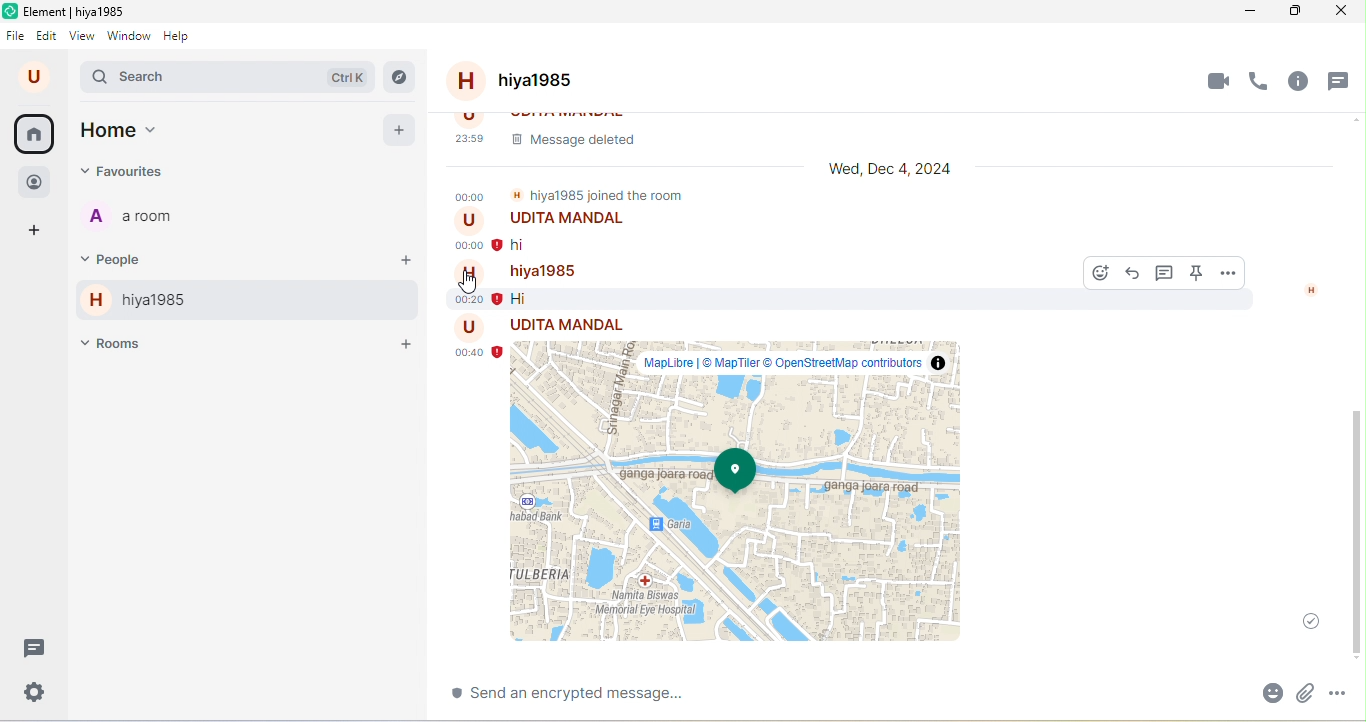 The height and width of the screenshot is (722, 1366). What do you see at coordinates (1311, 691) in the screenshot?
I see `attachment` at bounding box center [1311, 691].